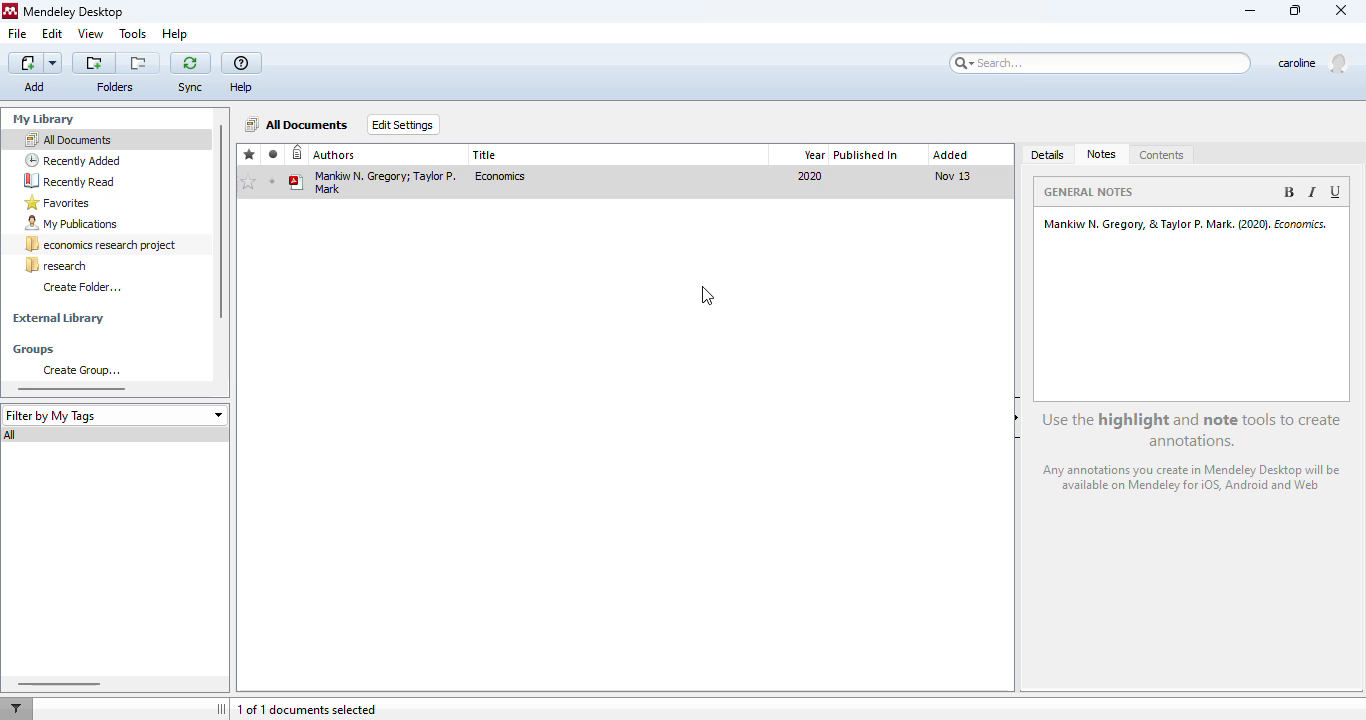 This screenshot has width=1366, height=720. I want to click on file, so click(17, 34).